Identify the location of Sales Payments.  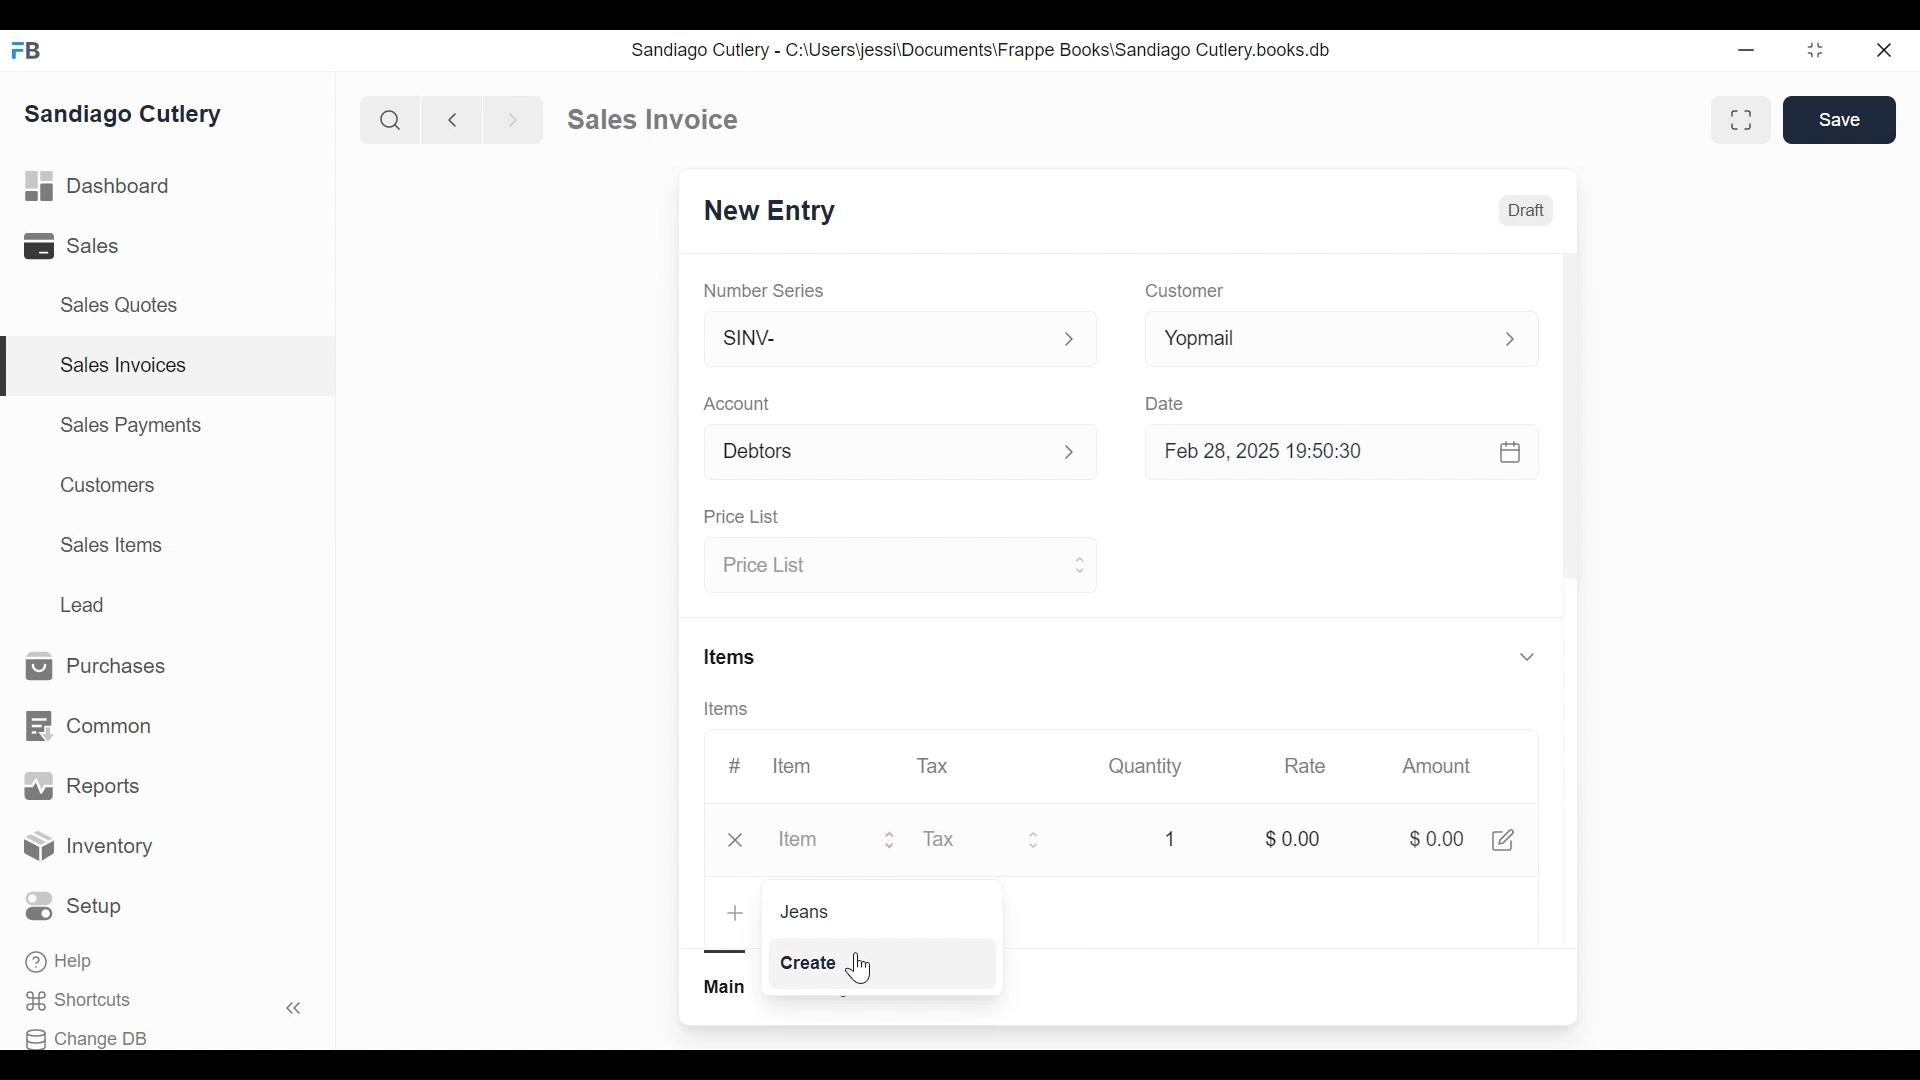
(129, 425).